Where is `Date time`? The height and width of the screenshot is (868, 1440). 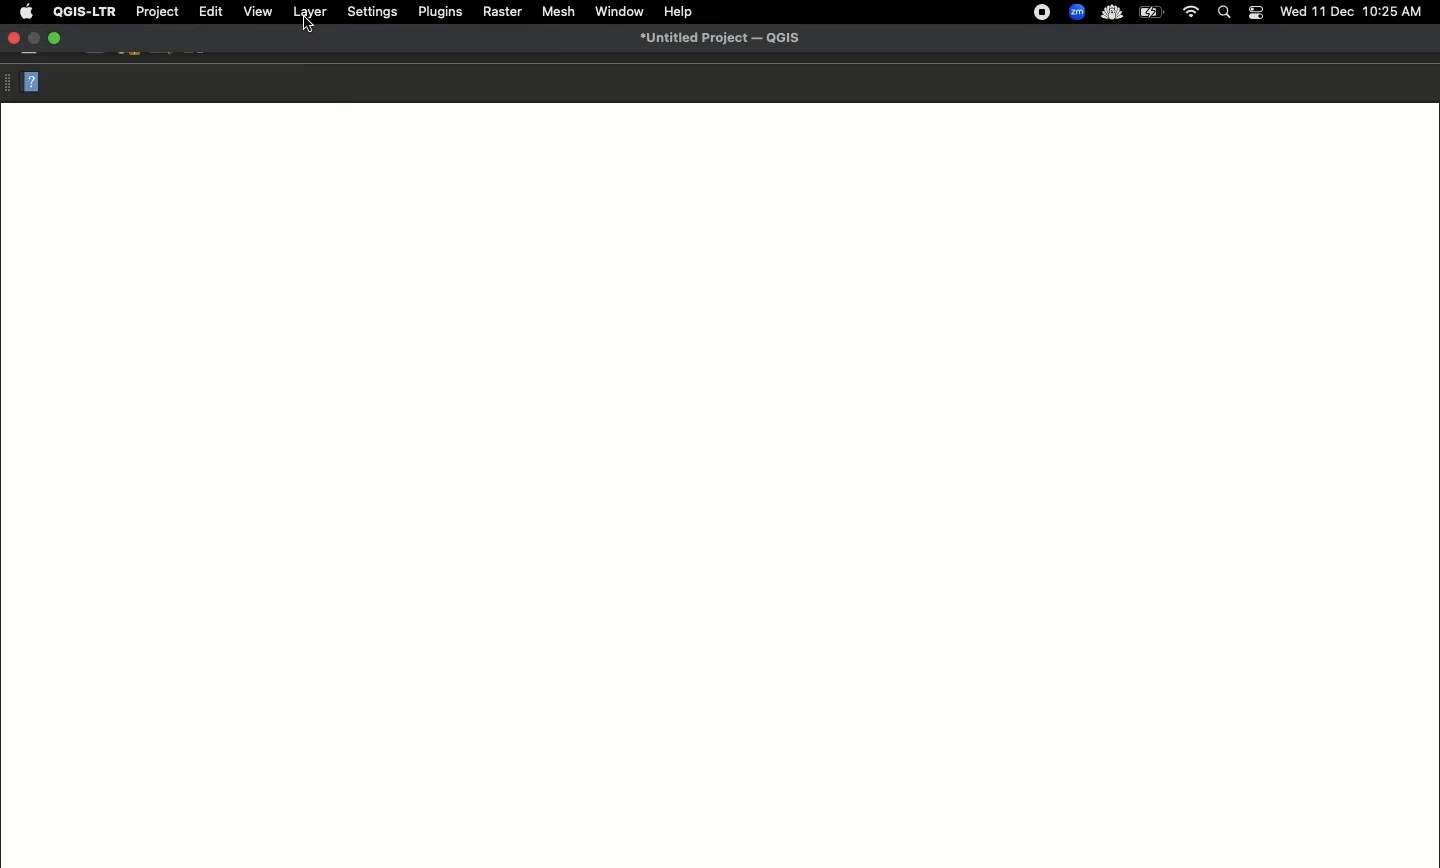 Date time is located at coordinates (1351, 11).